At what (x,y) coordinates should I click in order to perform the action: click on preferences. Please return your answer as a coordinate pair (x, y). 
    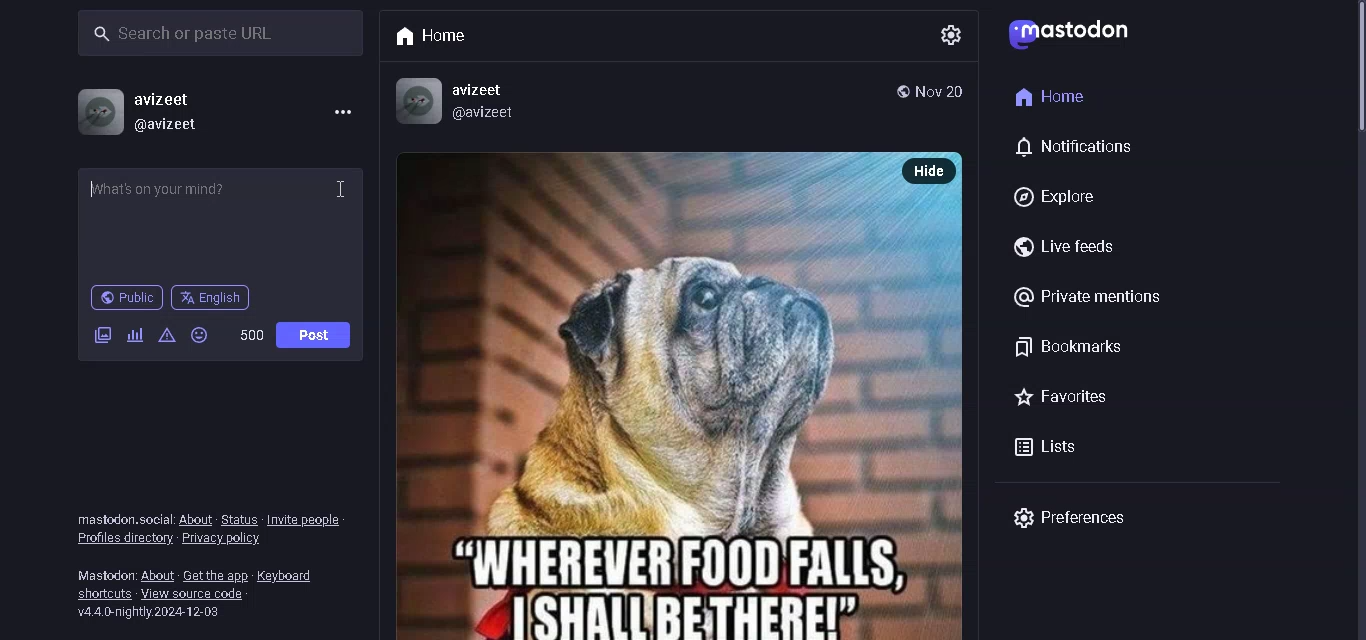
    Looking at the image, I should click on (1078, 515).